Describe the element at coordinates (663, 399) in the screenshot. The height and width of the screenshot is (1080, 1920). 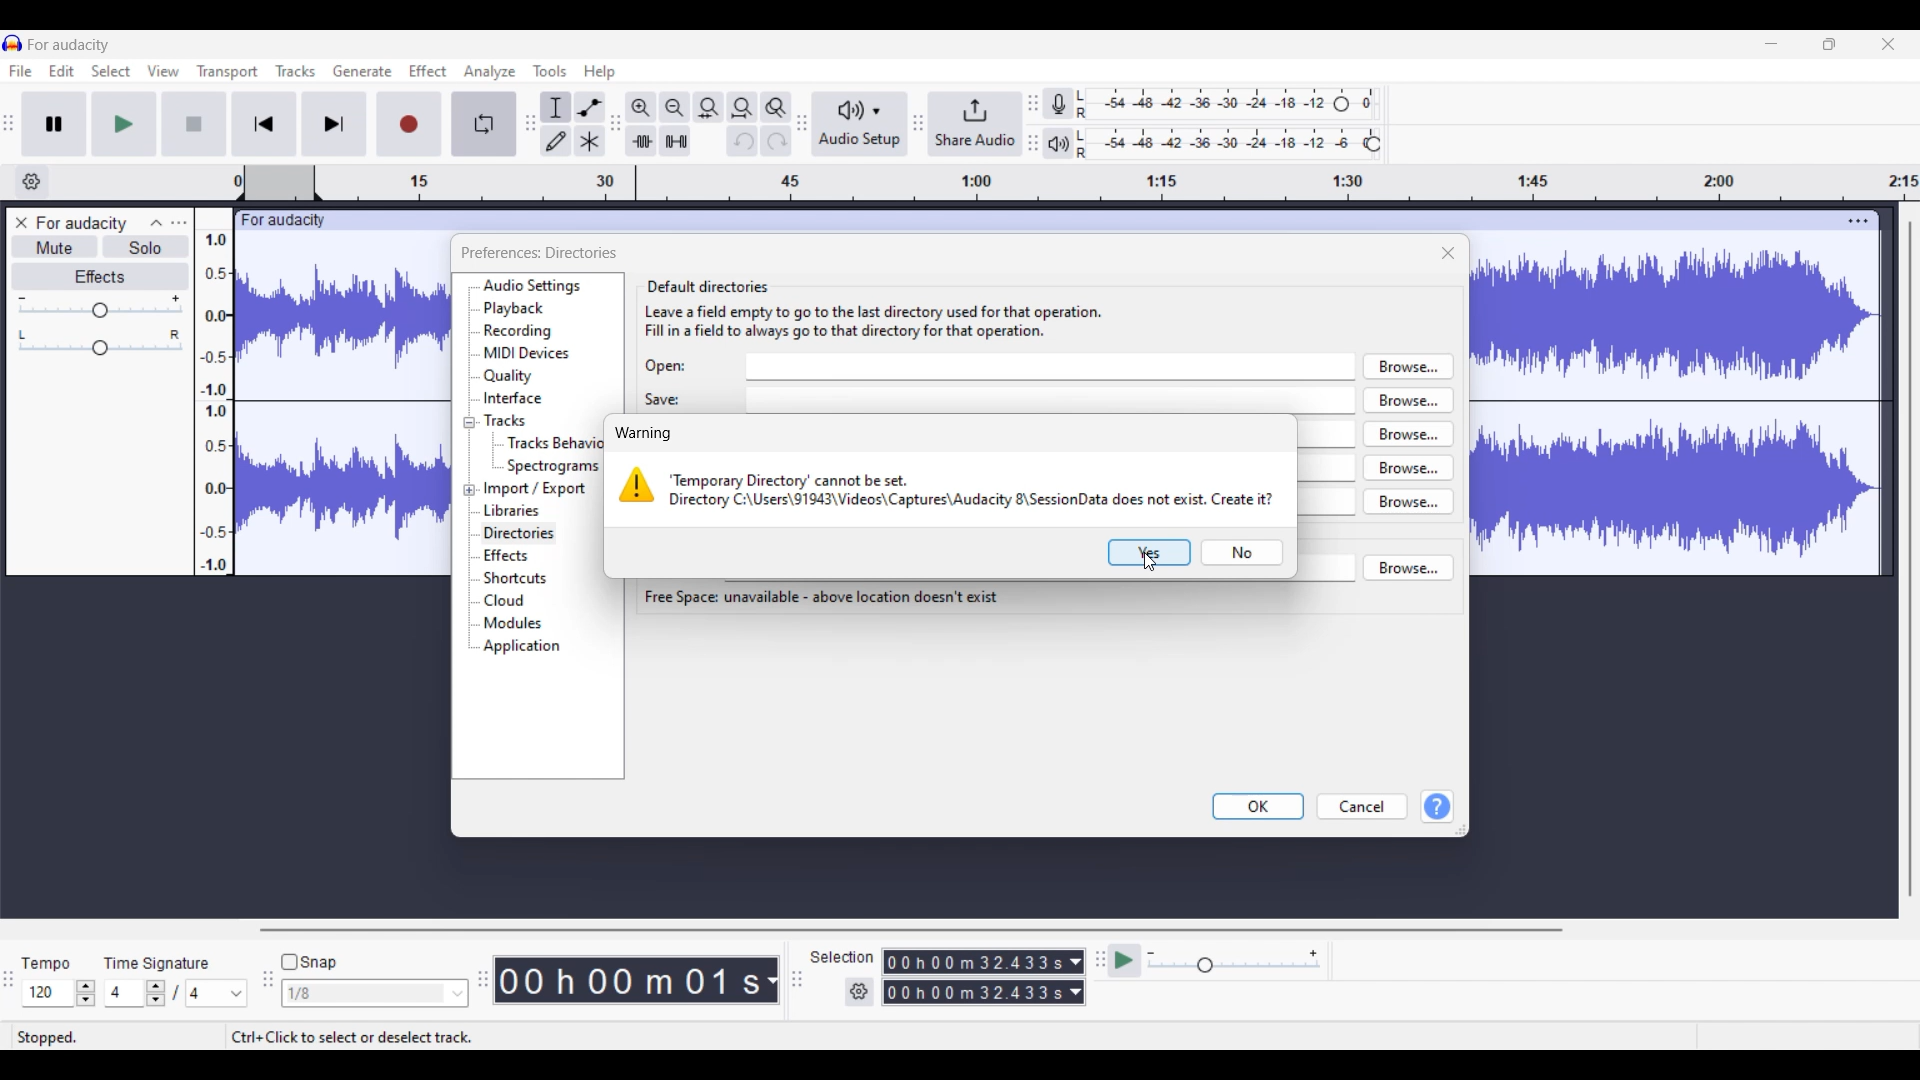
I see `Indicates text box for save` at that location.